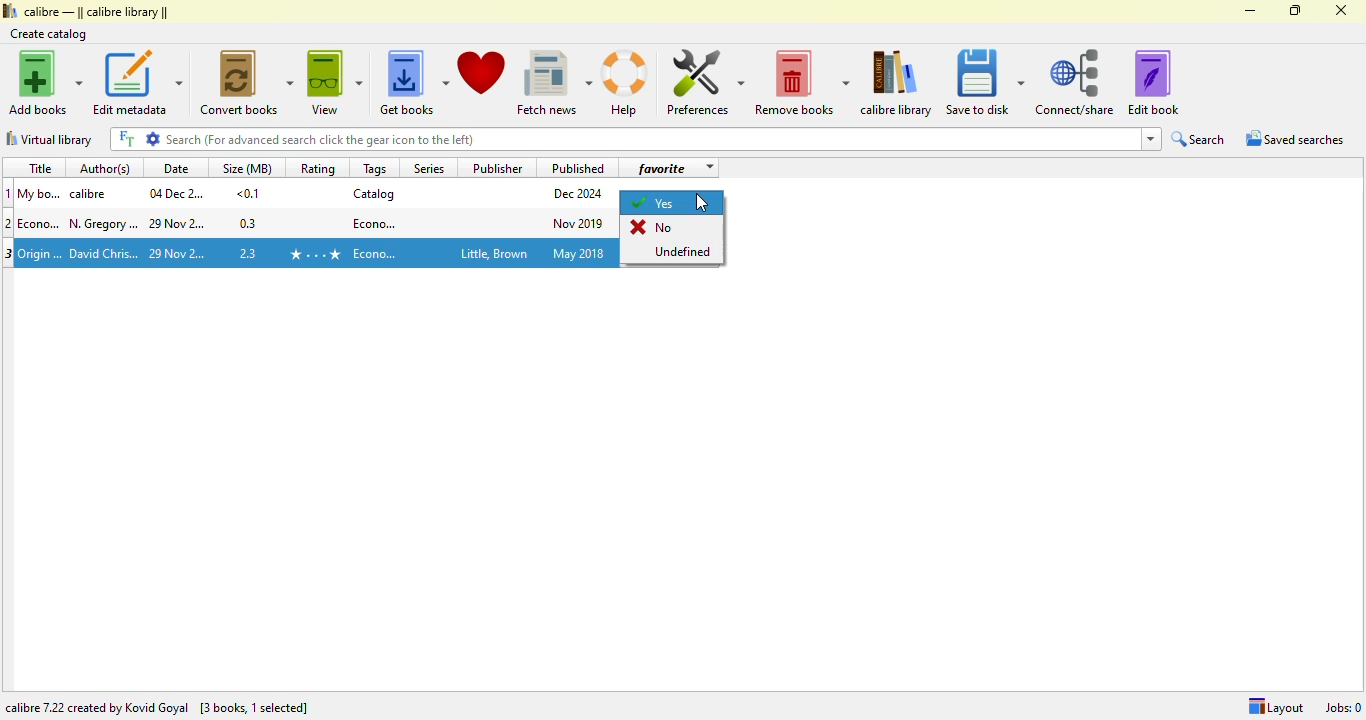  Describe the element at coordinates (1251, 11) in the screenshot. I see `minimize` at that location.